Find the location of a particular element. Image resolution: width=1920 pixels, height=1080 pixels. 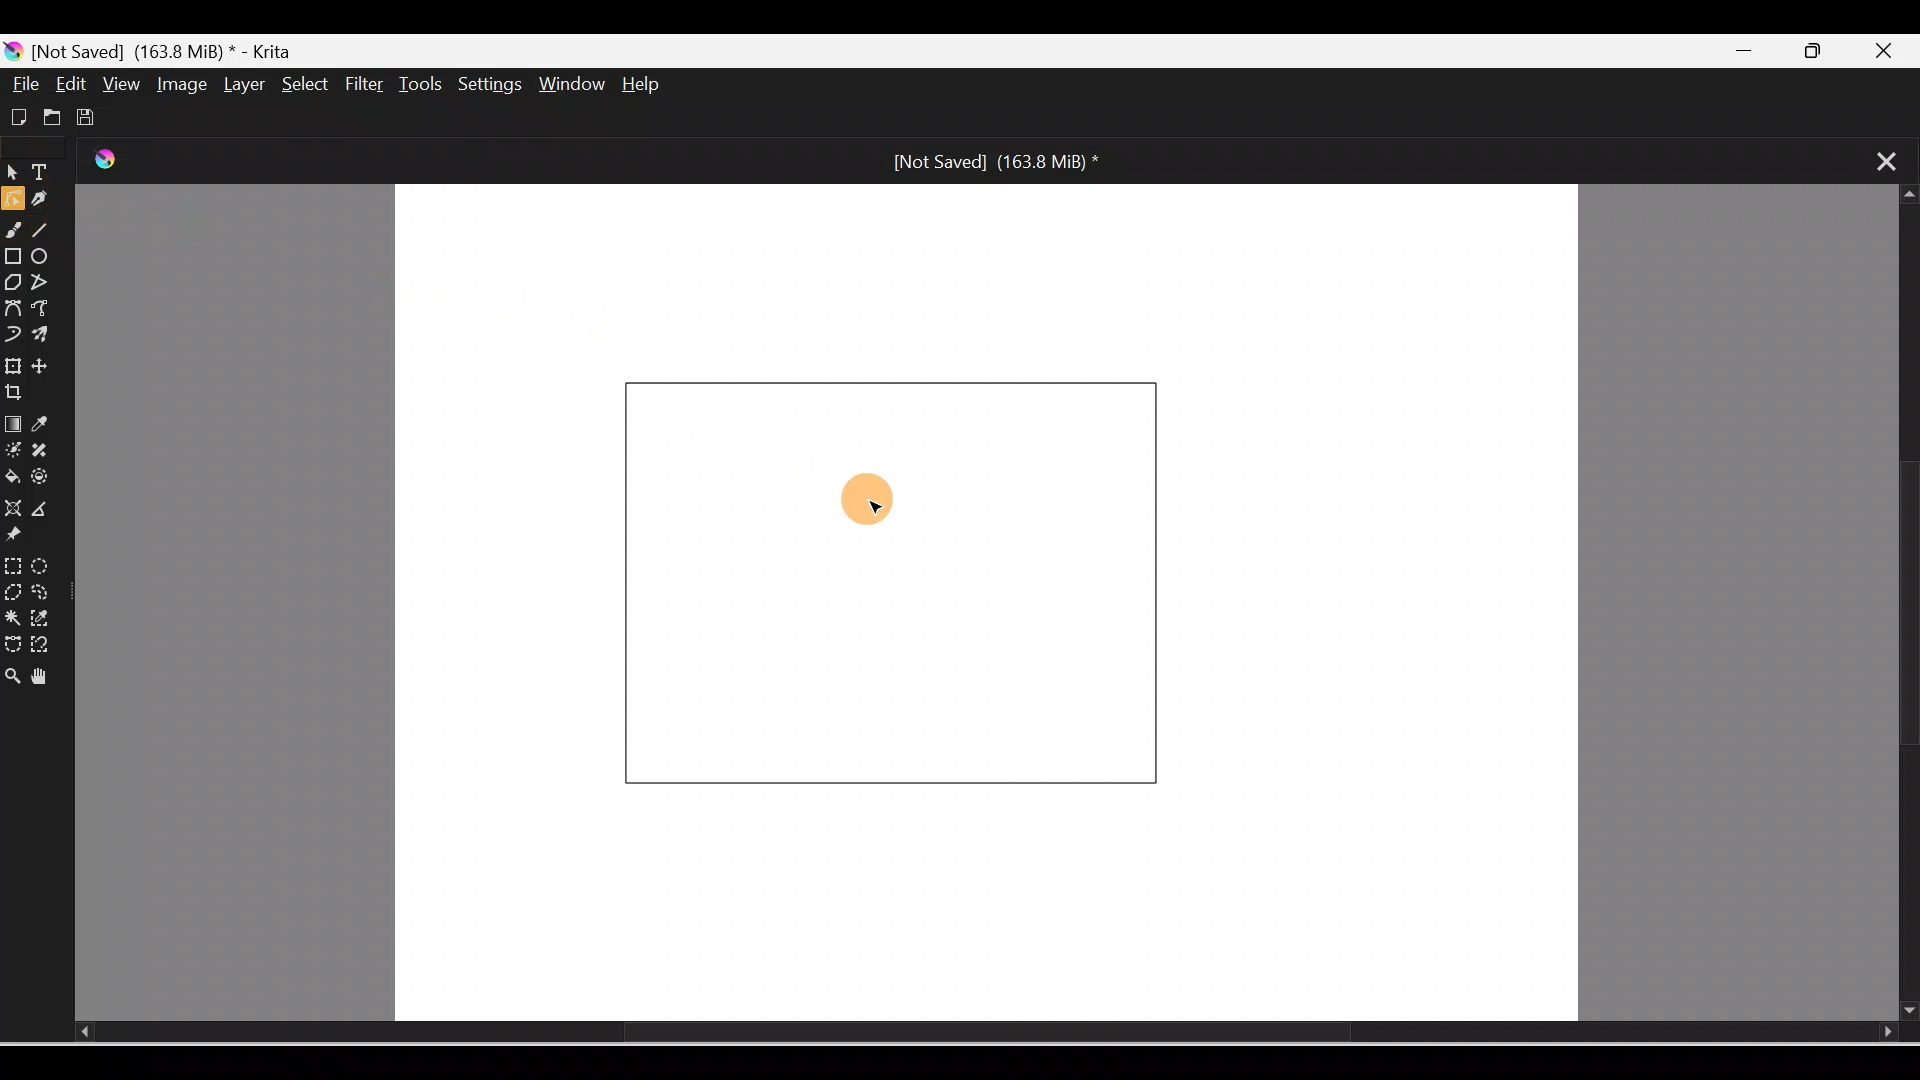

Dynamic brush tool is located at coordinates (12, 332).